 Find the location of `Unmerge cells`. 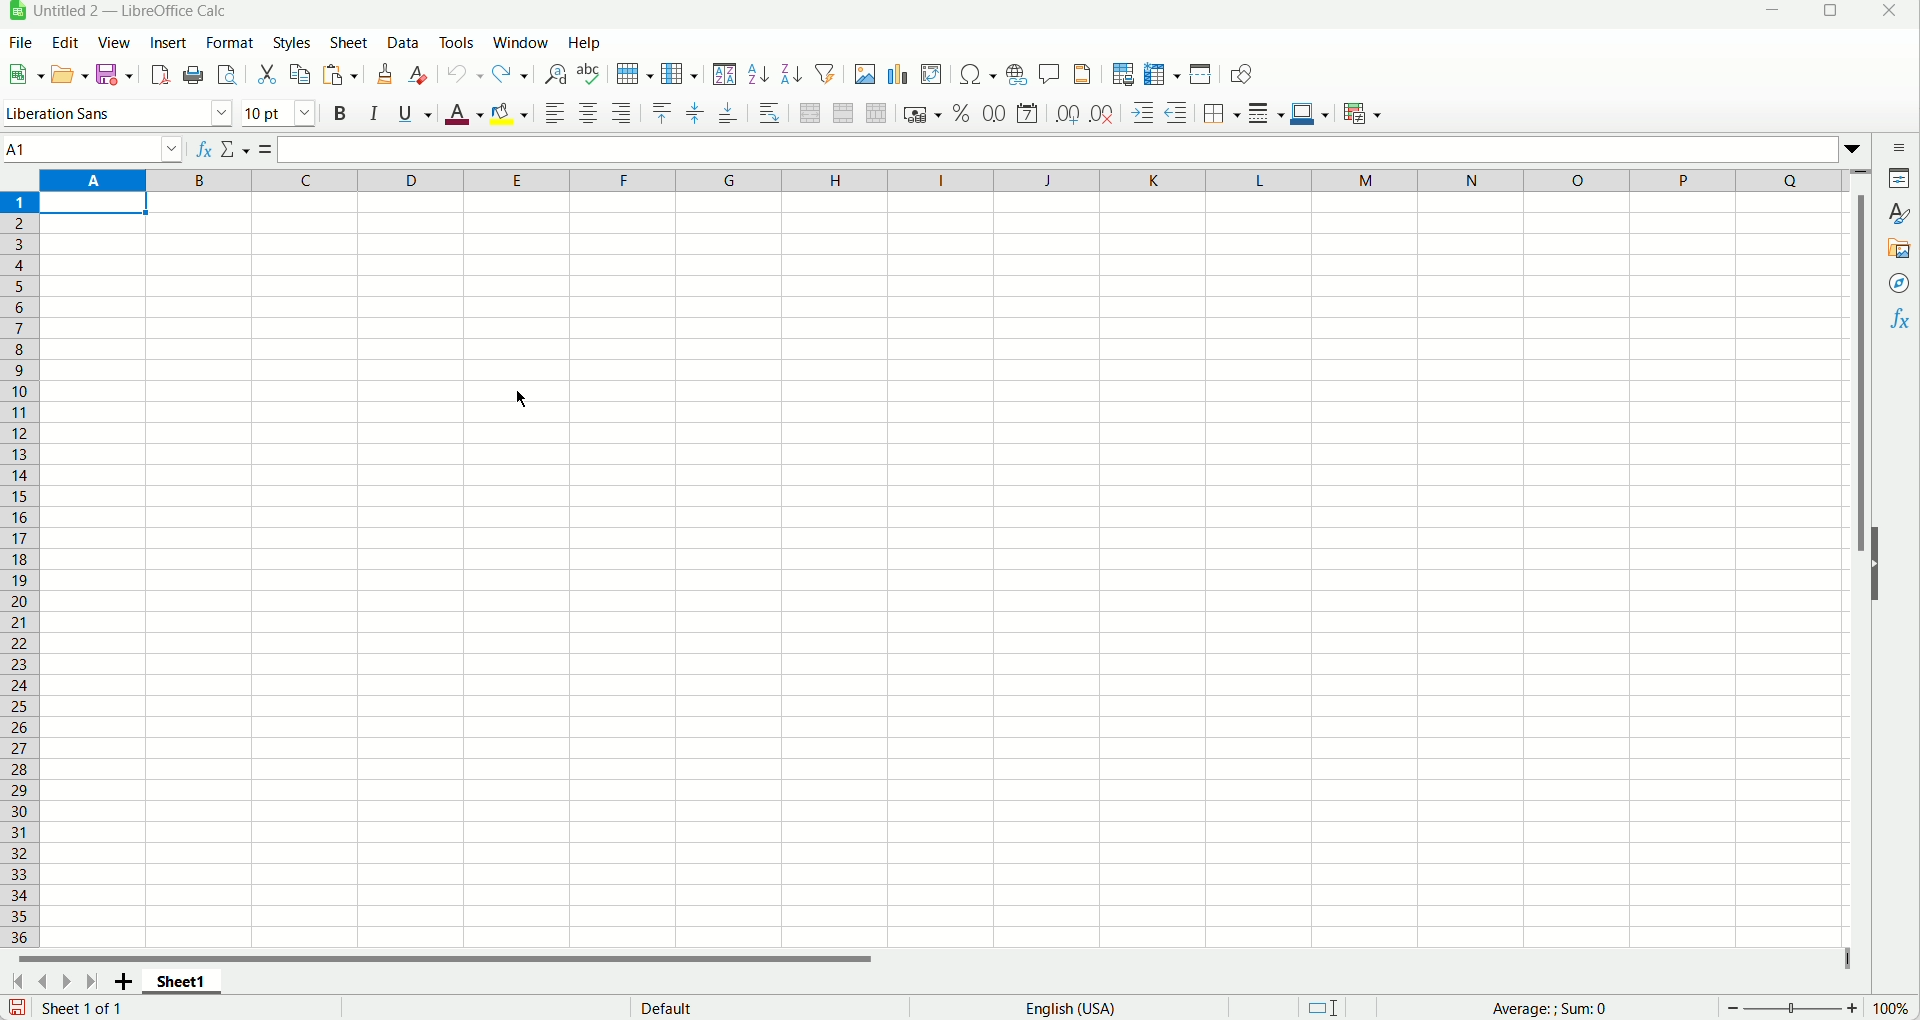

Unmerge cells is located at coordinates (878, 113).